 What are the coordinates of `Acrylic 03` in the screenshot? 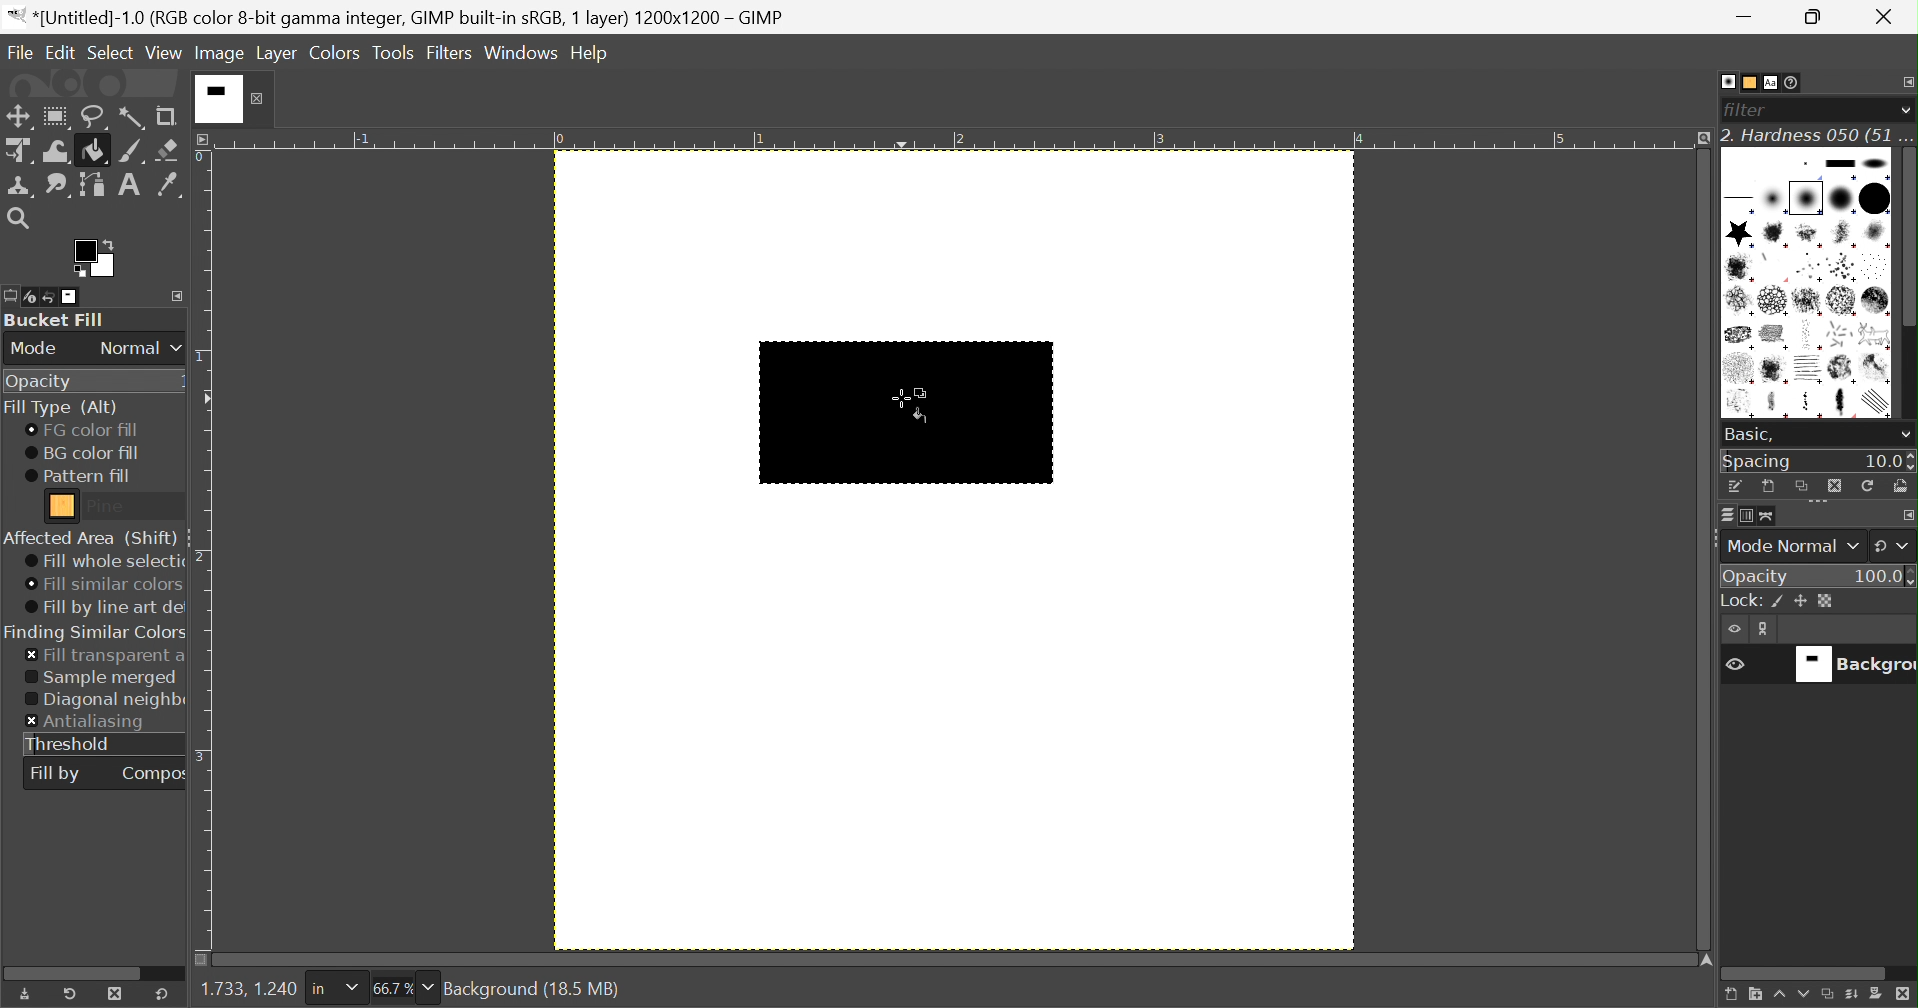 It's located at (1845, 234).